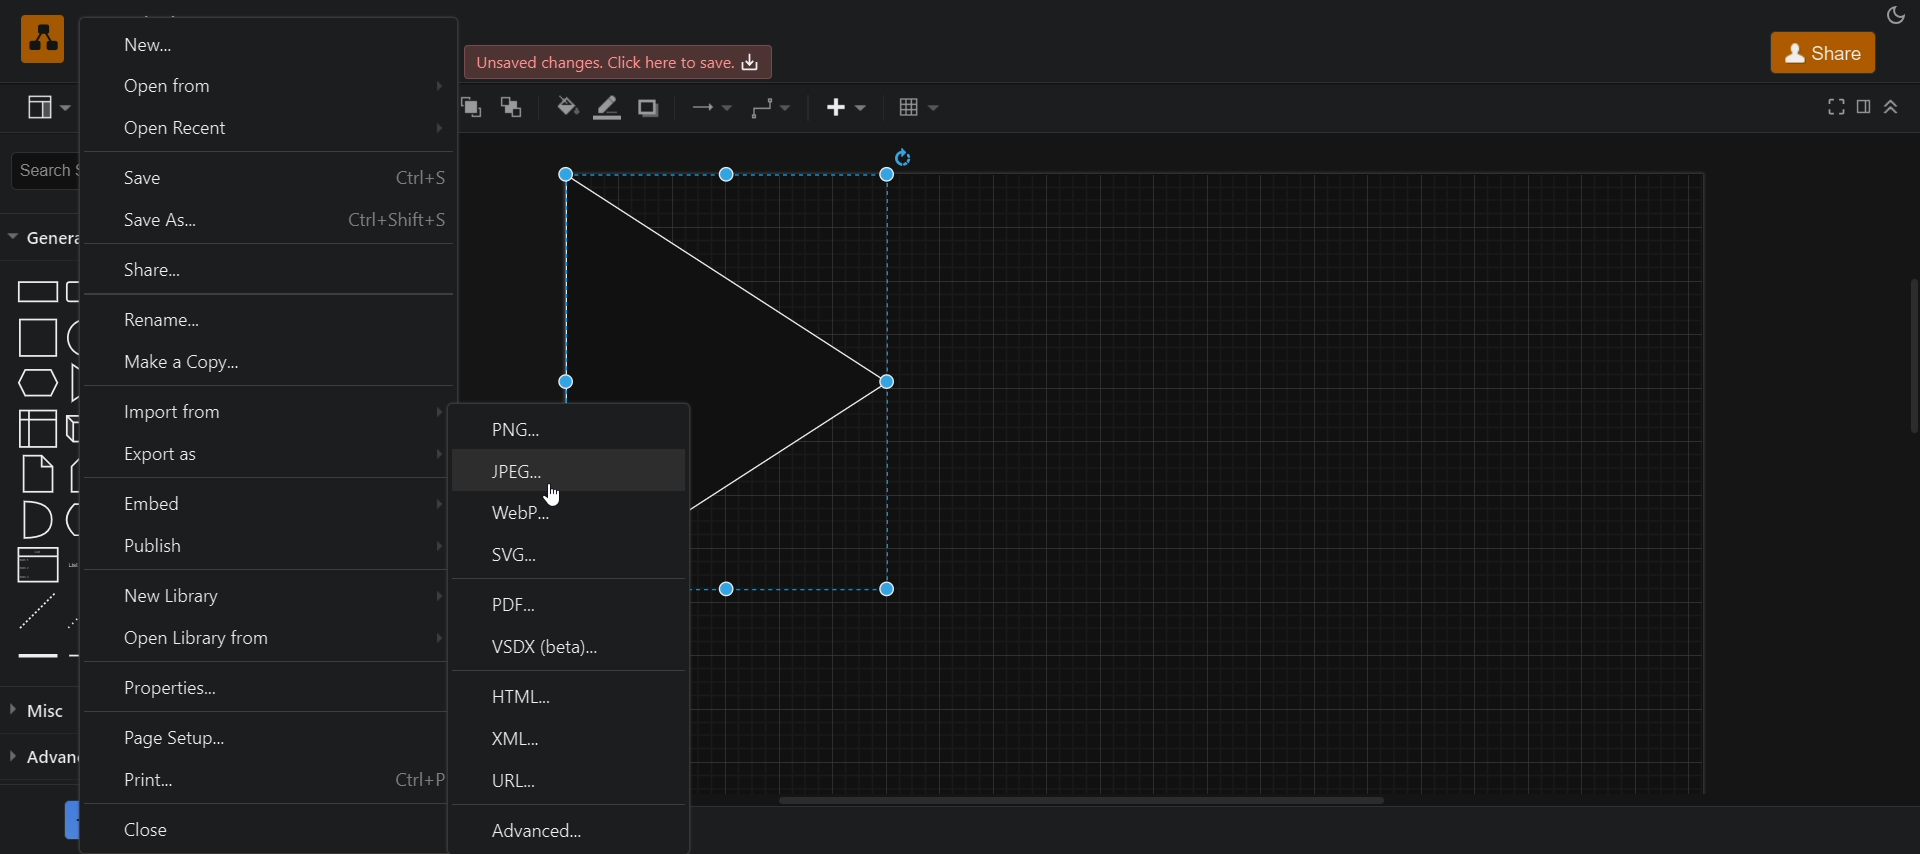 This screenshot has height=854, width=1920. I want to click on table, so click(919, 107).